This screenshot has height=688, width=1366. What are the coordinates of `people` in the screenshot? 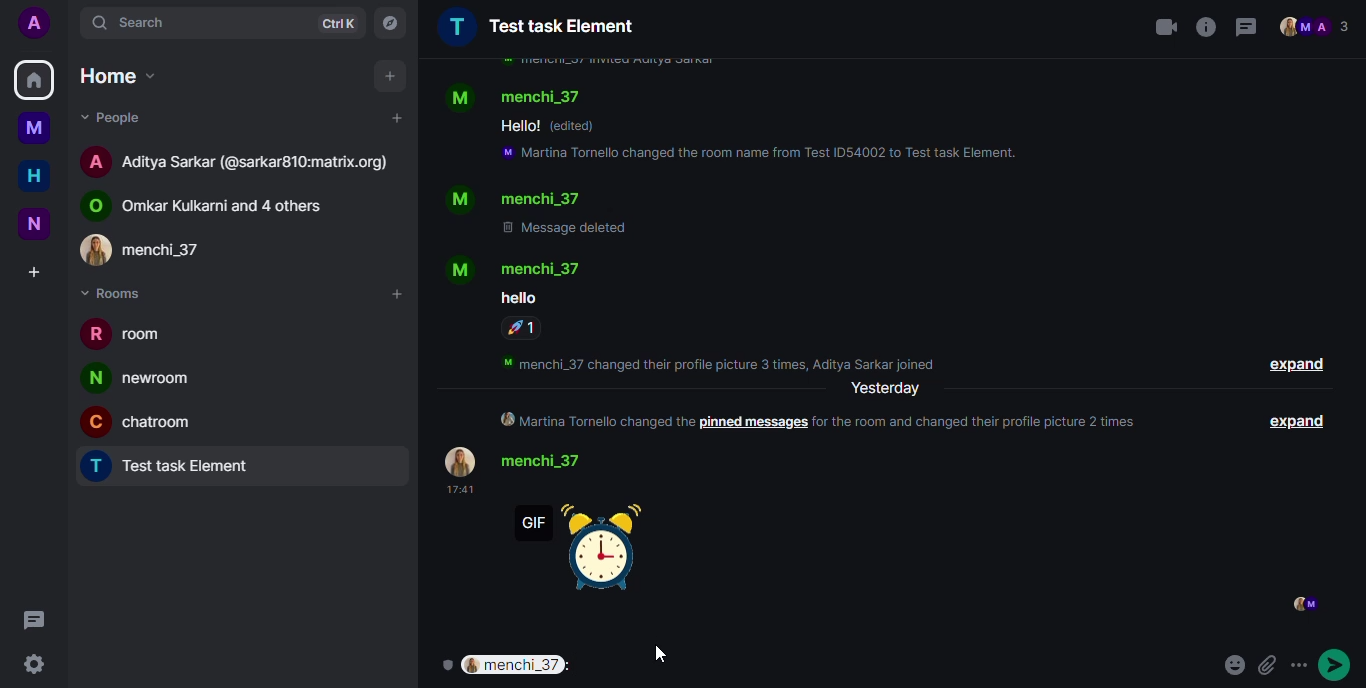 It's located at (117, 118).